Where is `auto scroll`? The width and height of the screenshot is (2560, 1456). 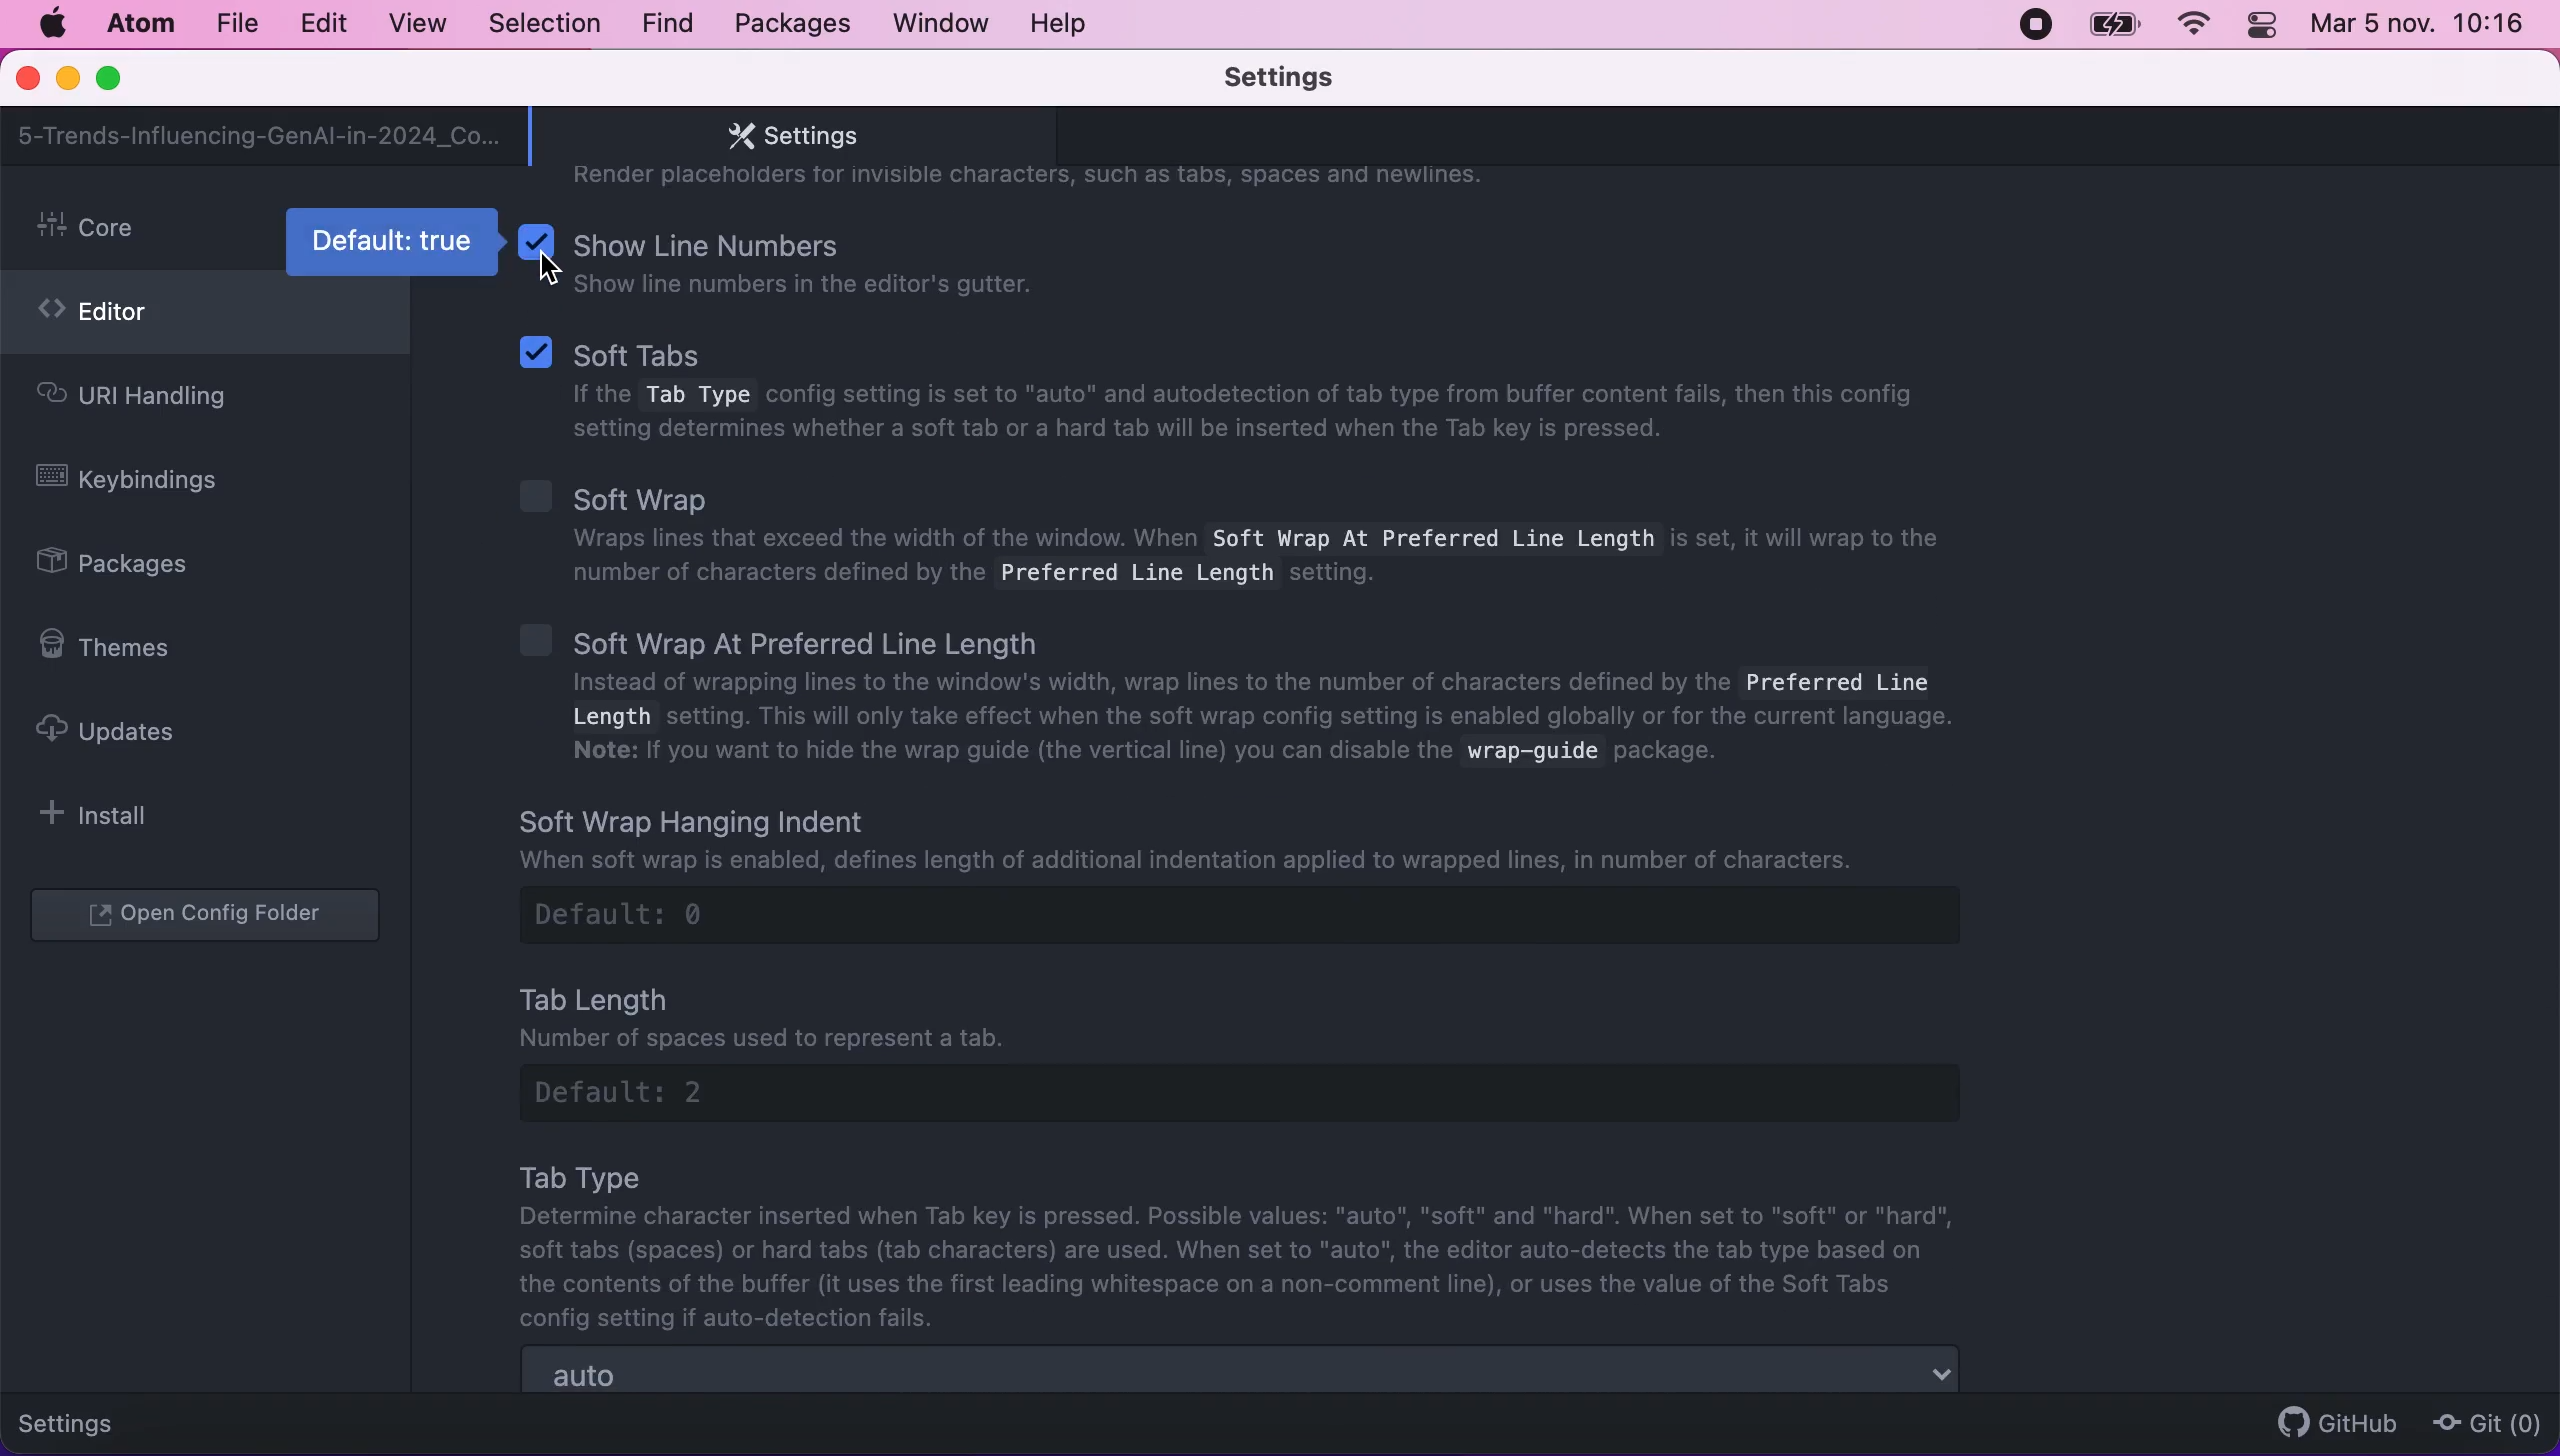 auto scroll is located at coordinates (1243, 1372).